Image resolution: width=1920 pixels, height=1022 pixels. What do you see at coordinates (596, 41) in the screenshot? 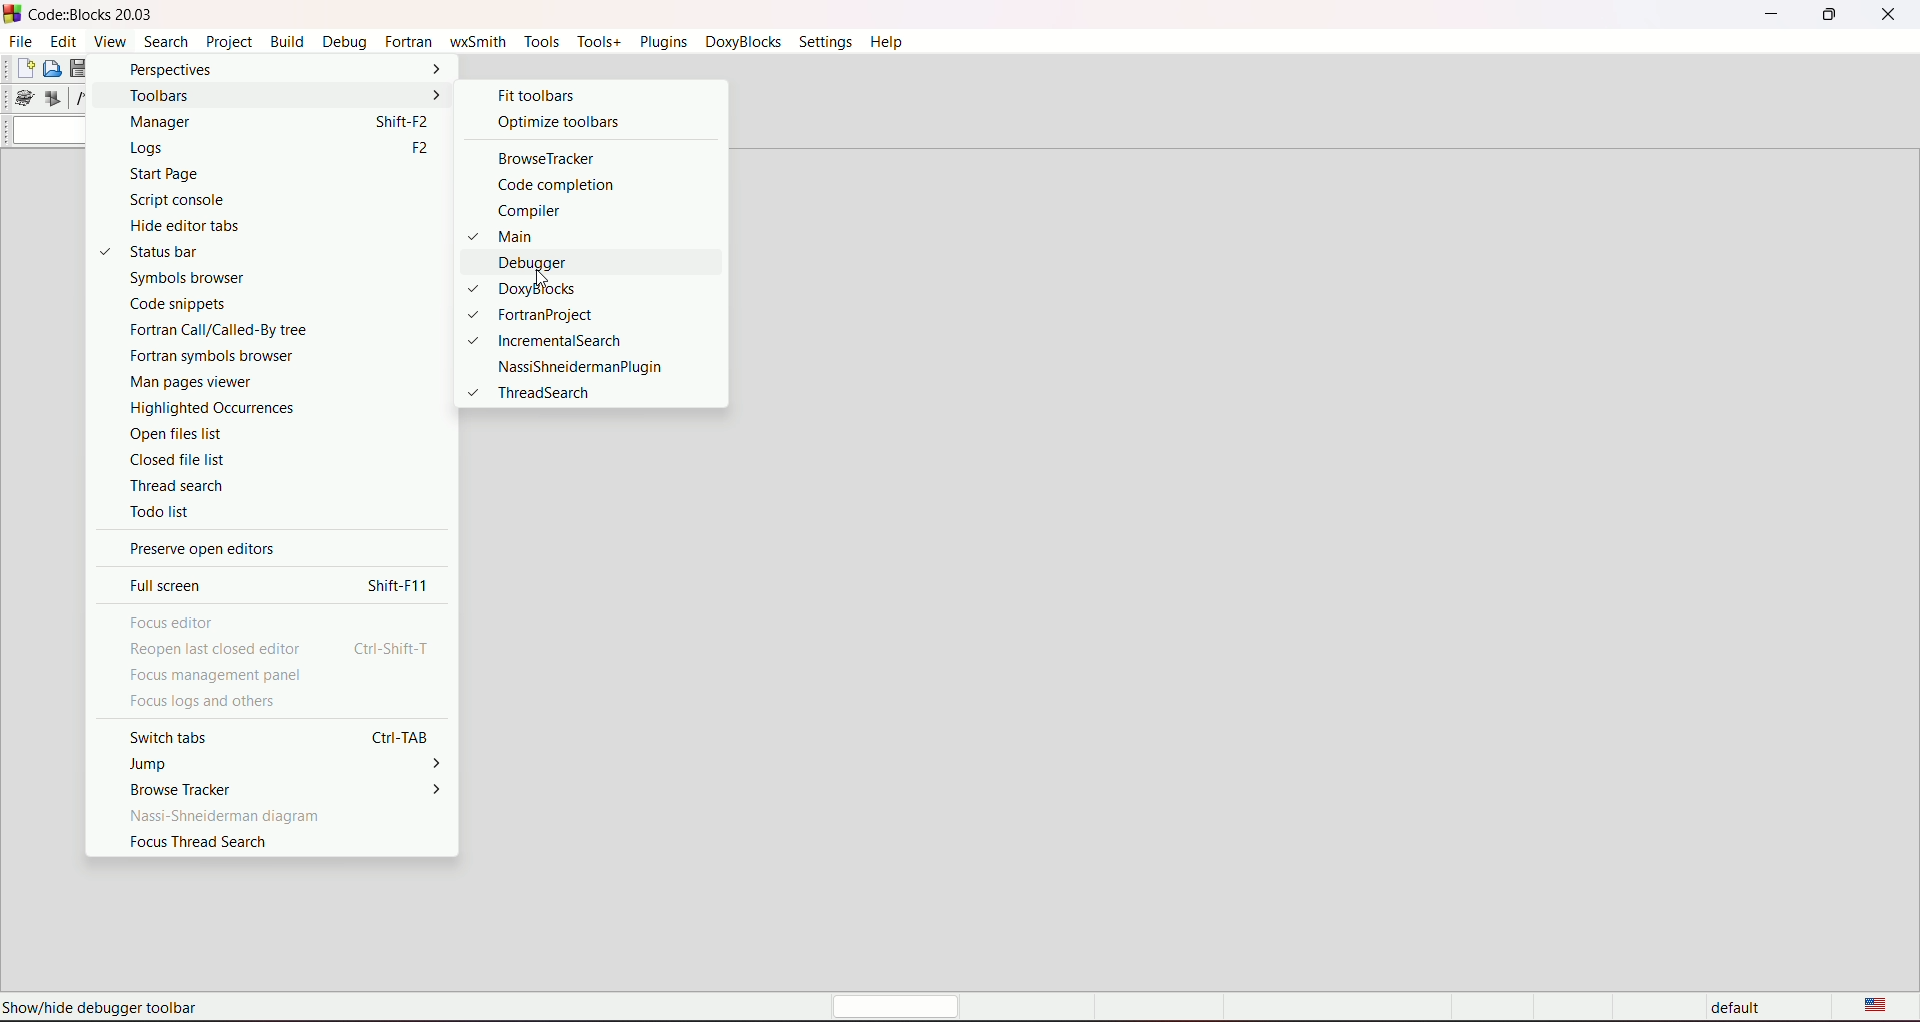
I see `tools+` at bounding box center [596, 41].